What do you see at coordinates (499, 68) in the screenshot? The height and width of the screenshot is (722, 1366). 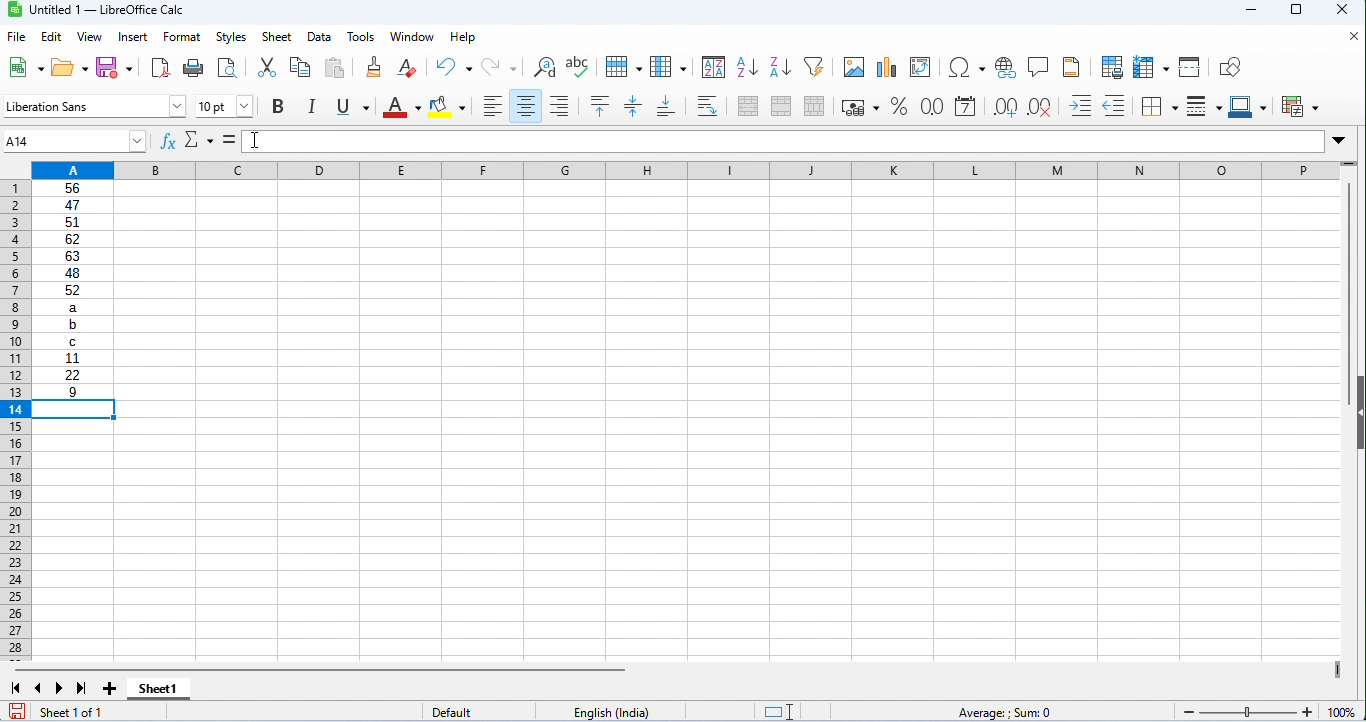 I see `redo` at bounding box center [499, 68].